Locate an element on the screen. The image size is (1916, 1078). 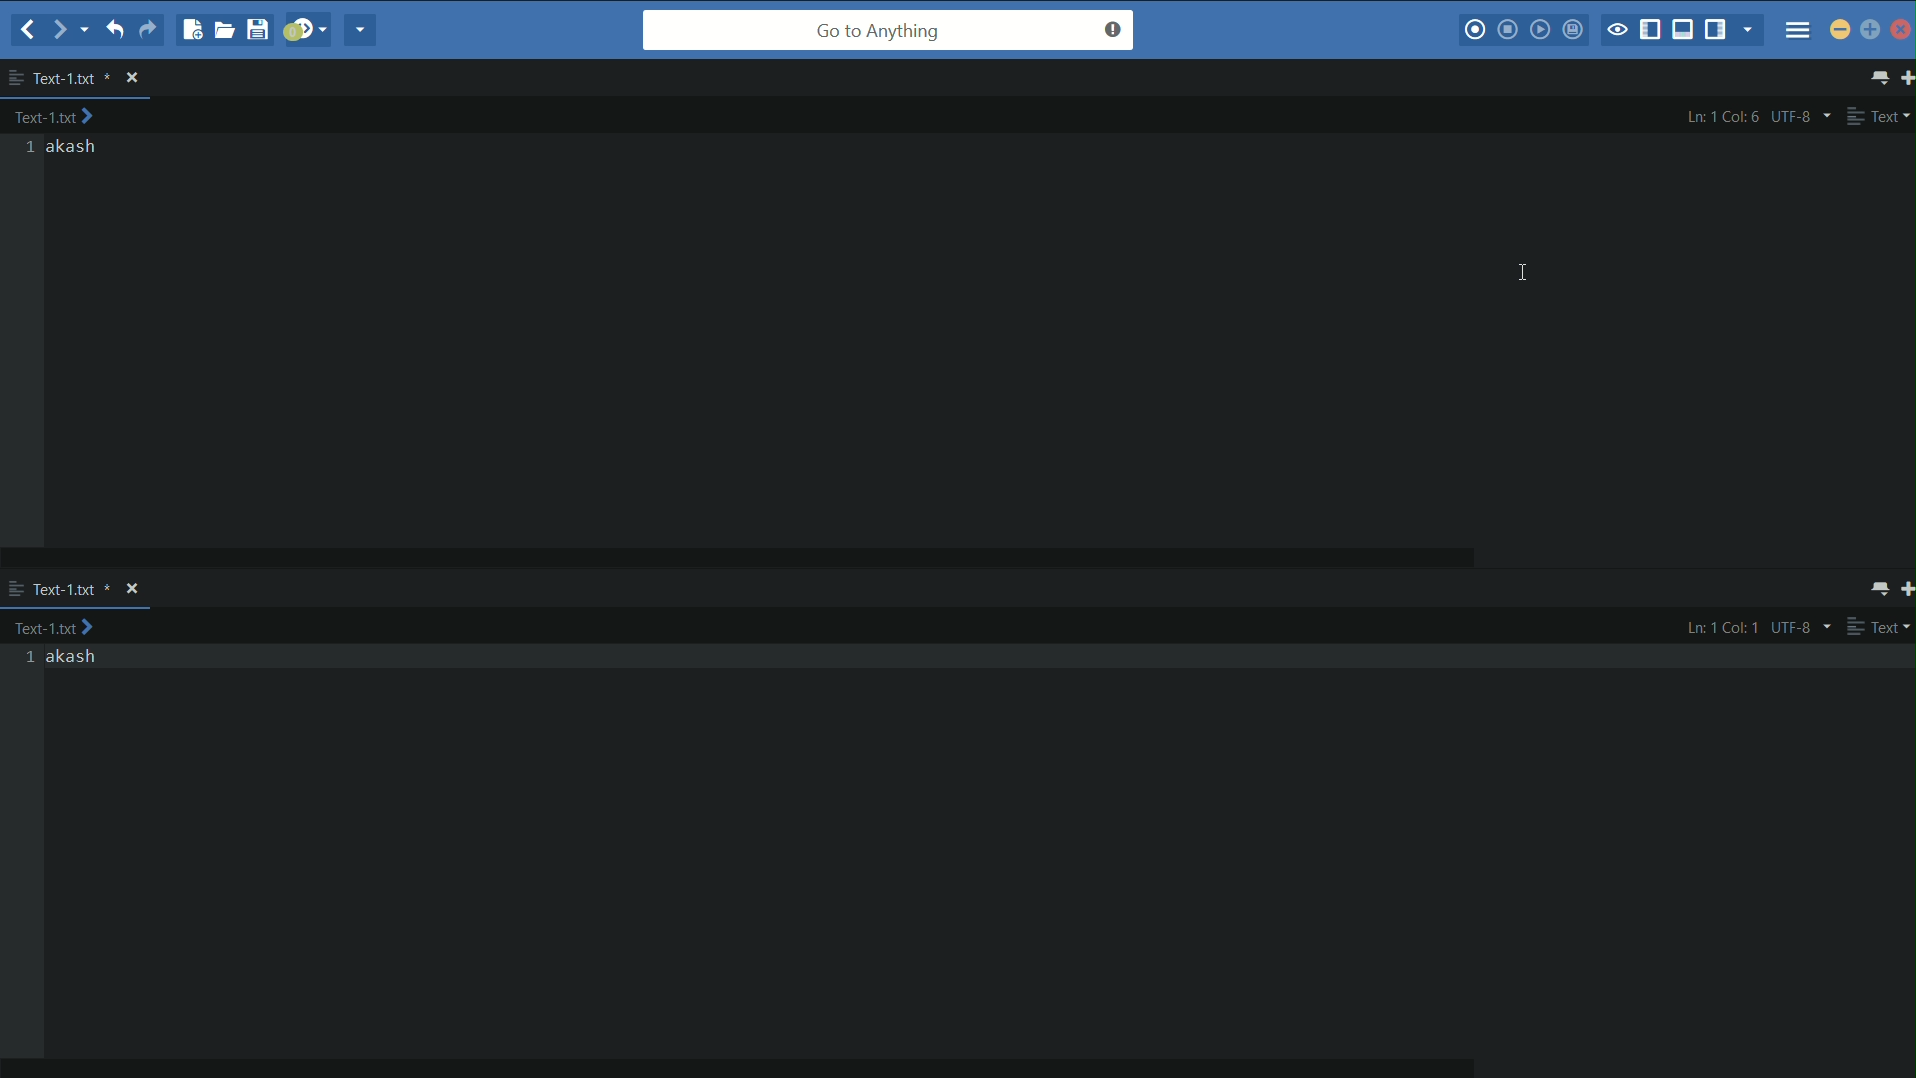
Akash is located at coordinates (73, 147).